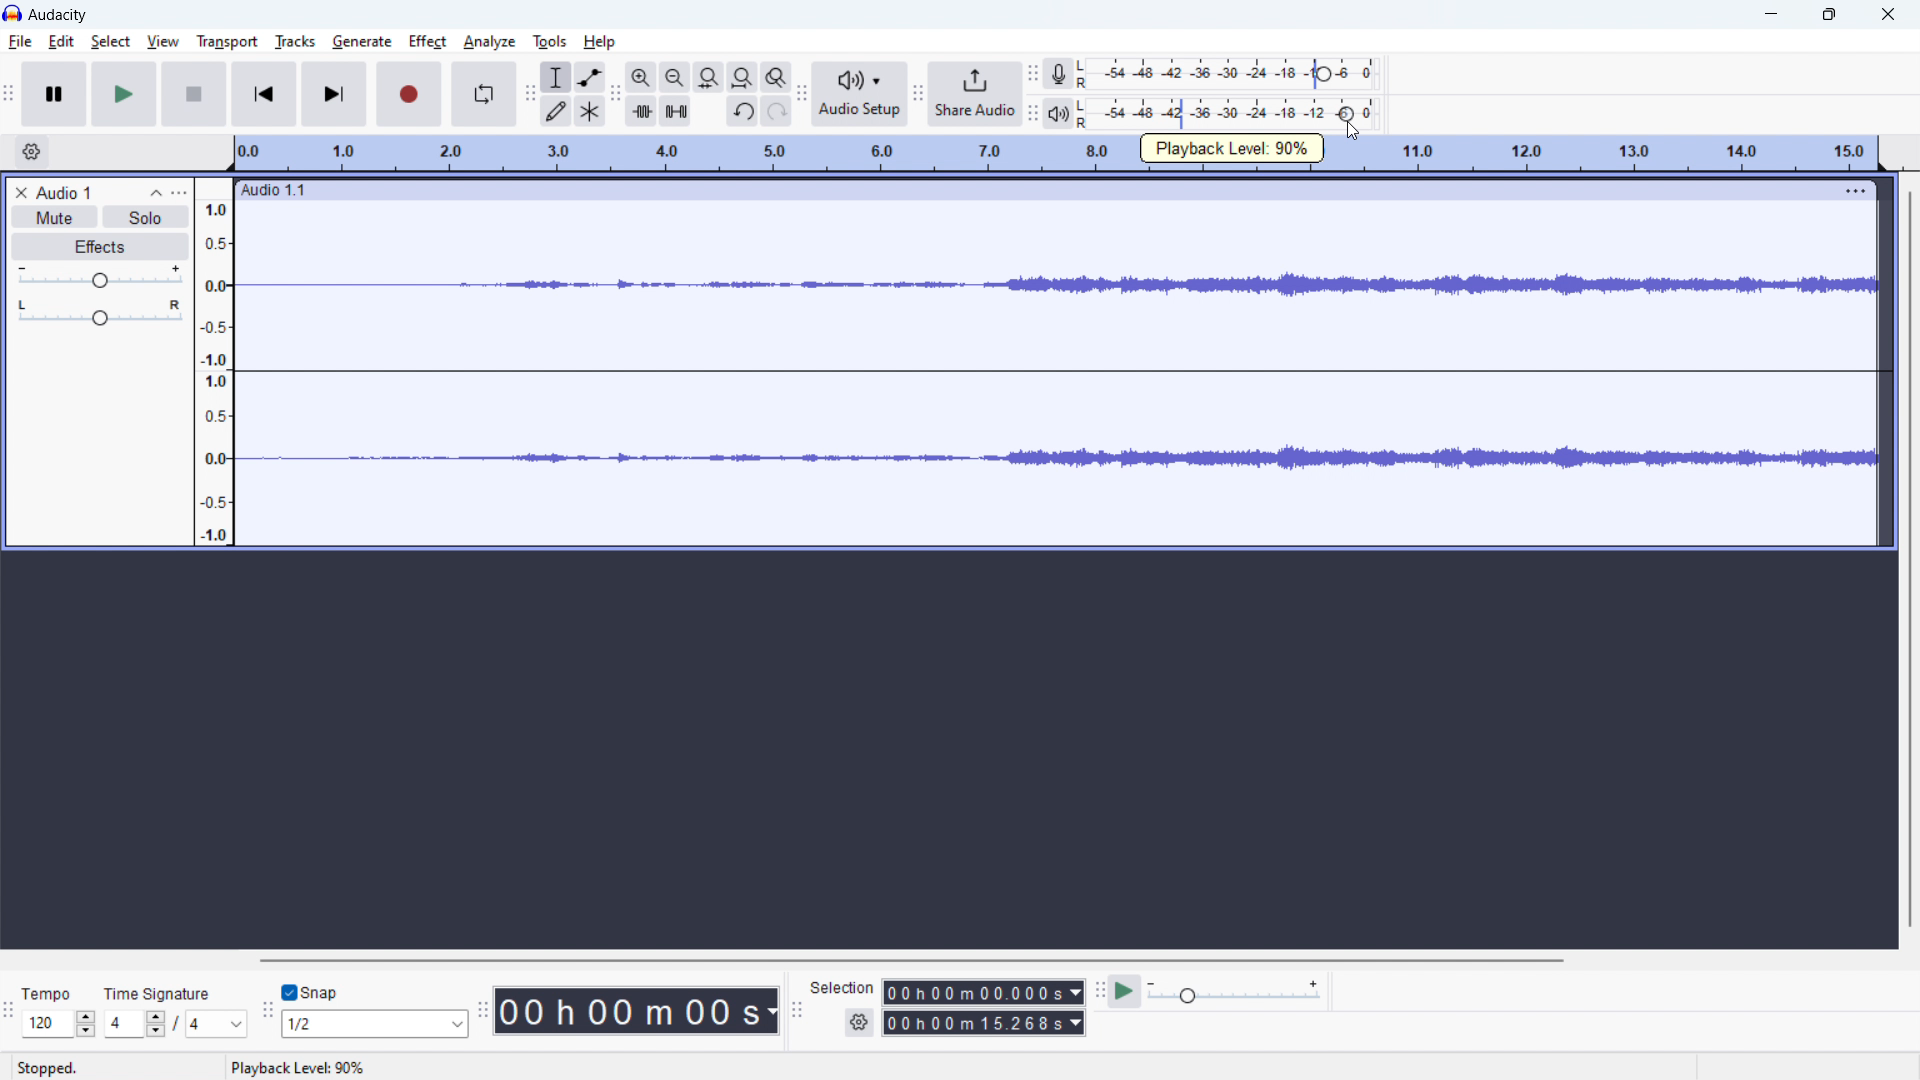 Image resolution: width=1920 pixels, height=1080 pixels. Describe the element at coordinates (180, 192) in the screenshot. I see `view menu` at that location.